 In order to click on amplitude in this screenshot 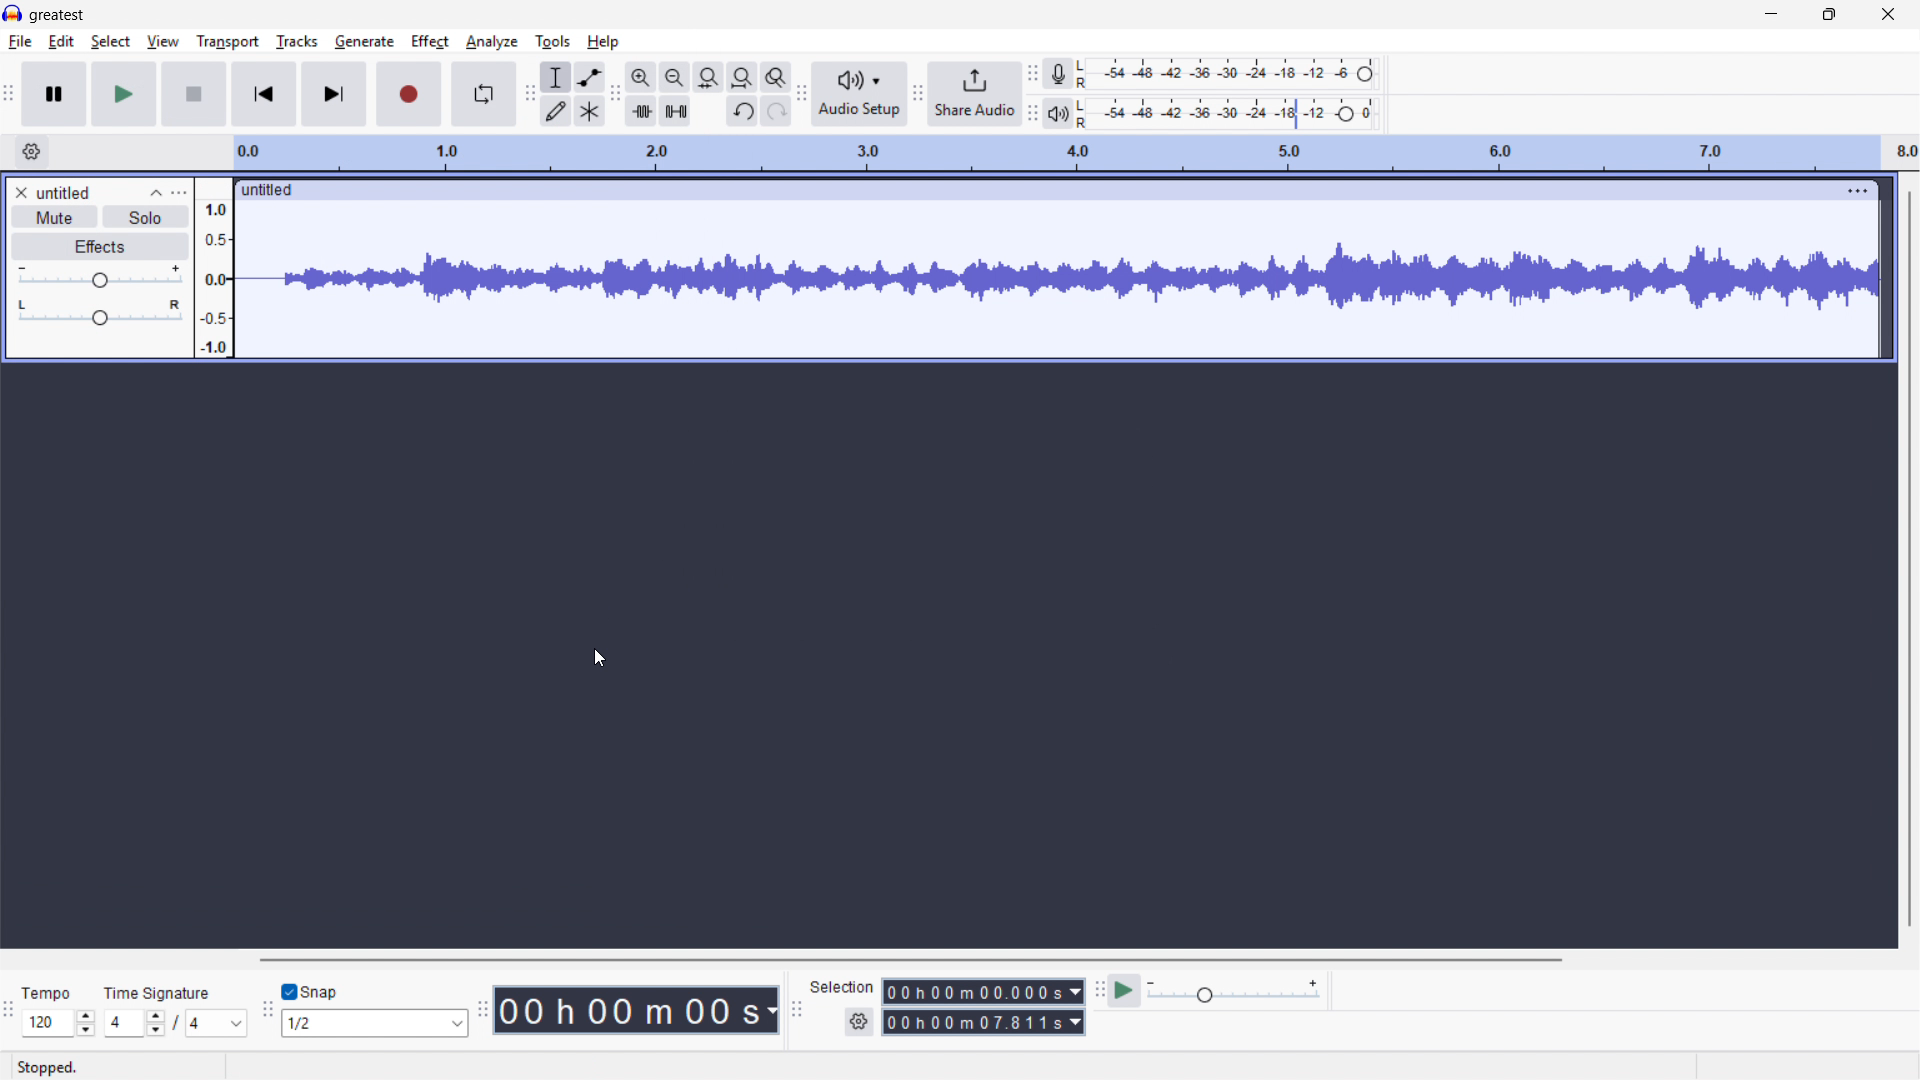, I will do `click(212, 267)`.